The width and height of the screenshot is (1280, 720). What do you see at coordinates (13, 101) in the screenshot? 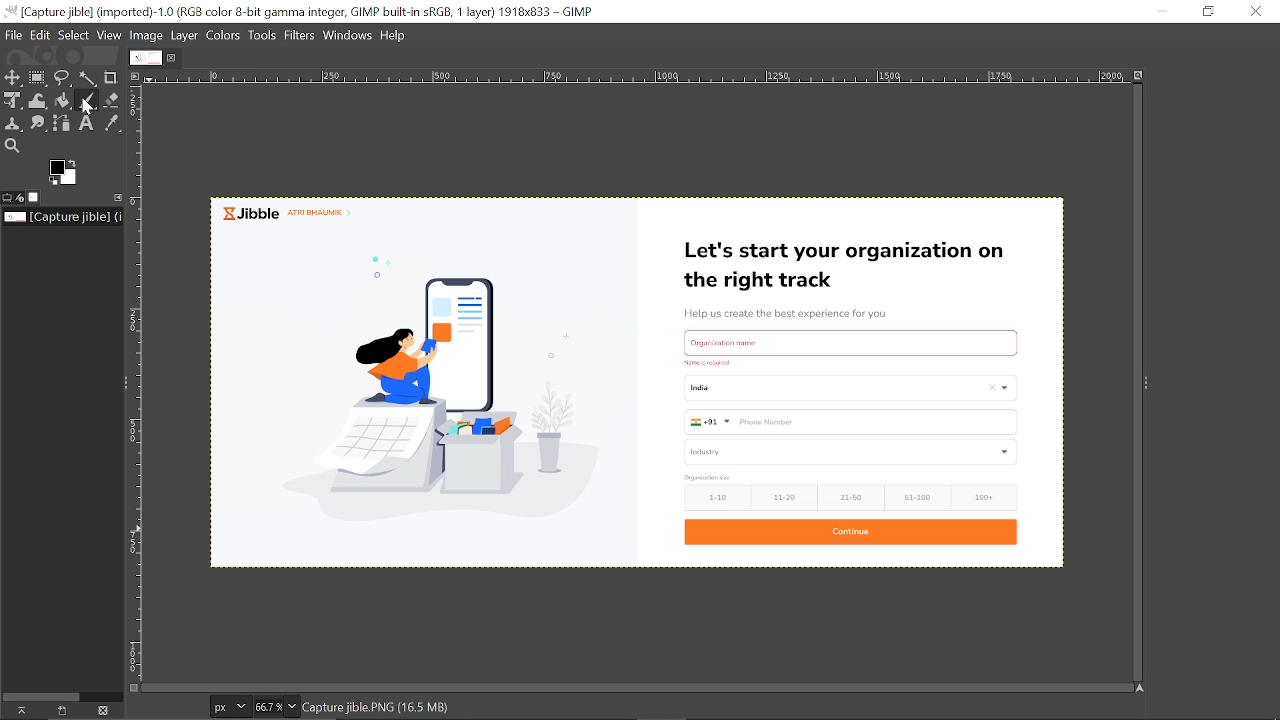
I see `Unified select tool` at bounding box center [13, 101].